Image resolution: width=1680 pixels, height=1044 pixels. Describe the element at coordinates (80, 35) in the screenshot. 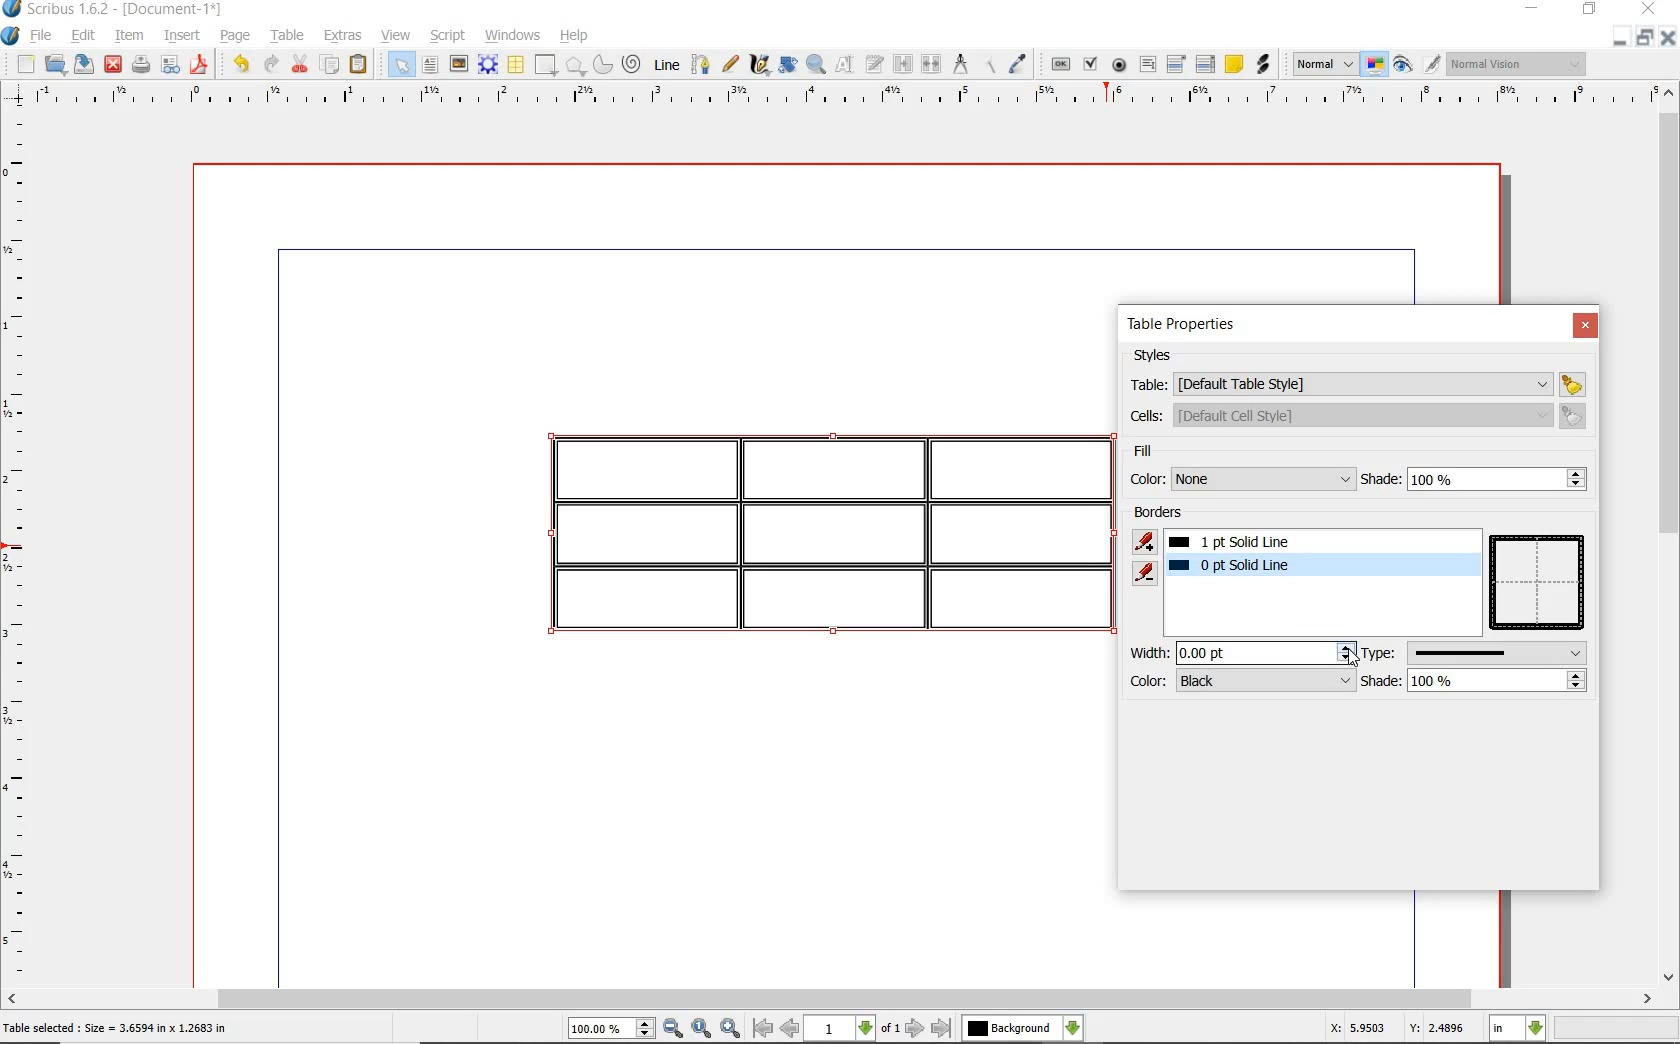

I see `edit` at that location.